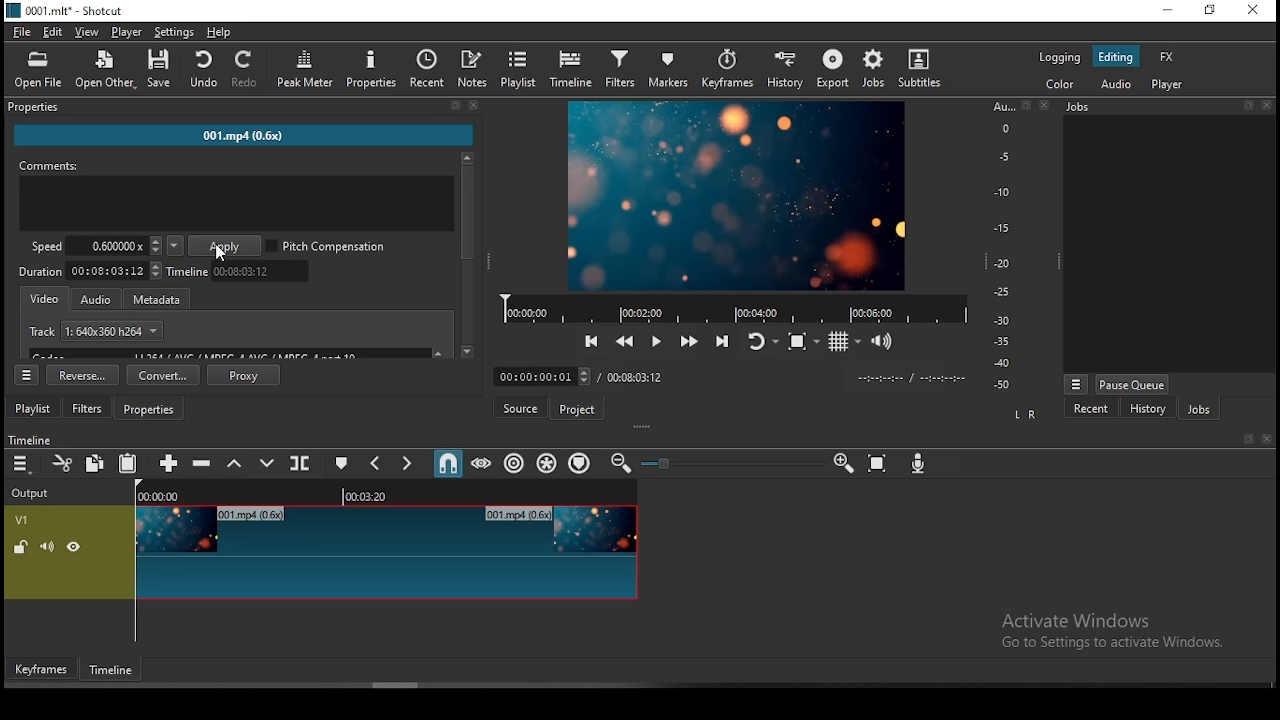 The width and height of the screenshot is (1280, 720). Describe the element at coordinates (30, 440) in the screenshot. I see `timeline` at that location.